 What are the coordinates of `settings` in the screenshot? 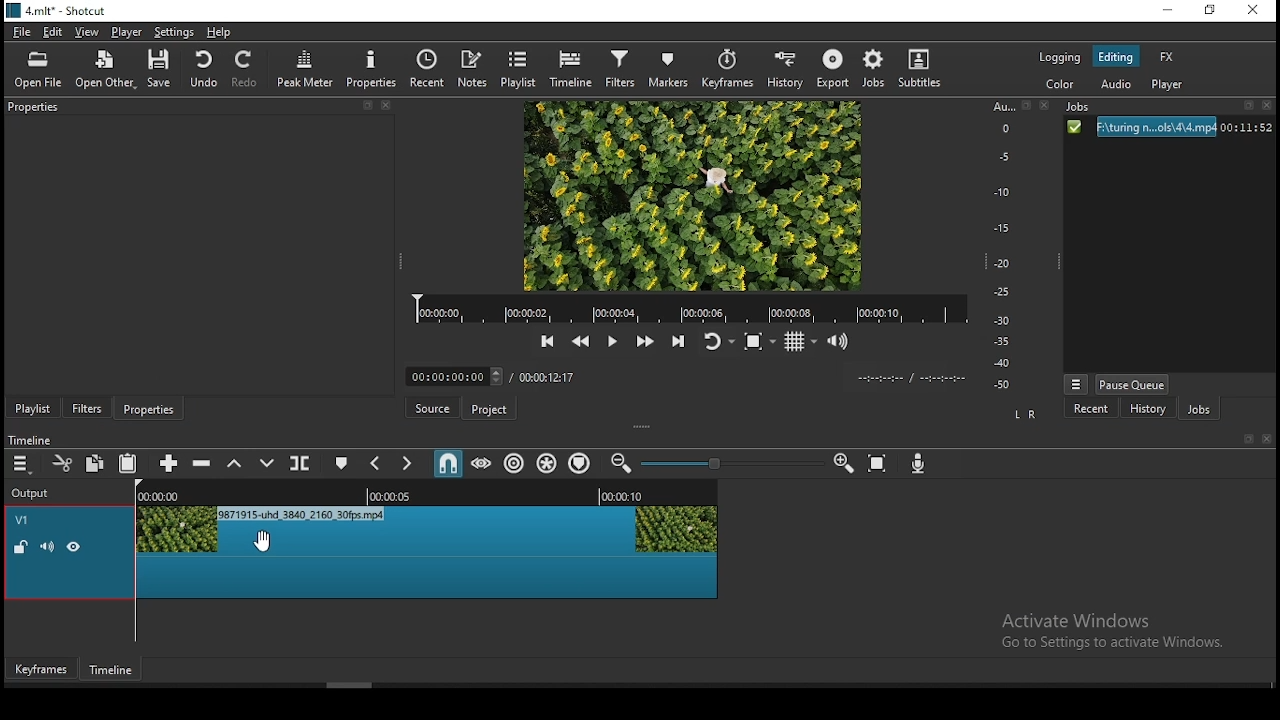 It's located at (175, 32).